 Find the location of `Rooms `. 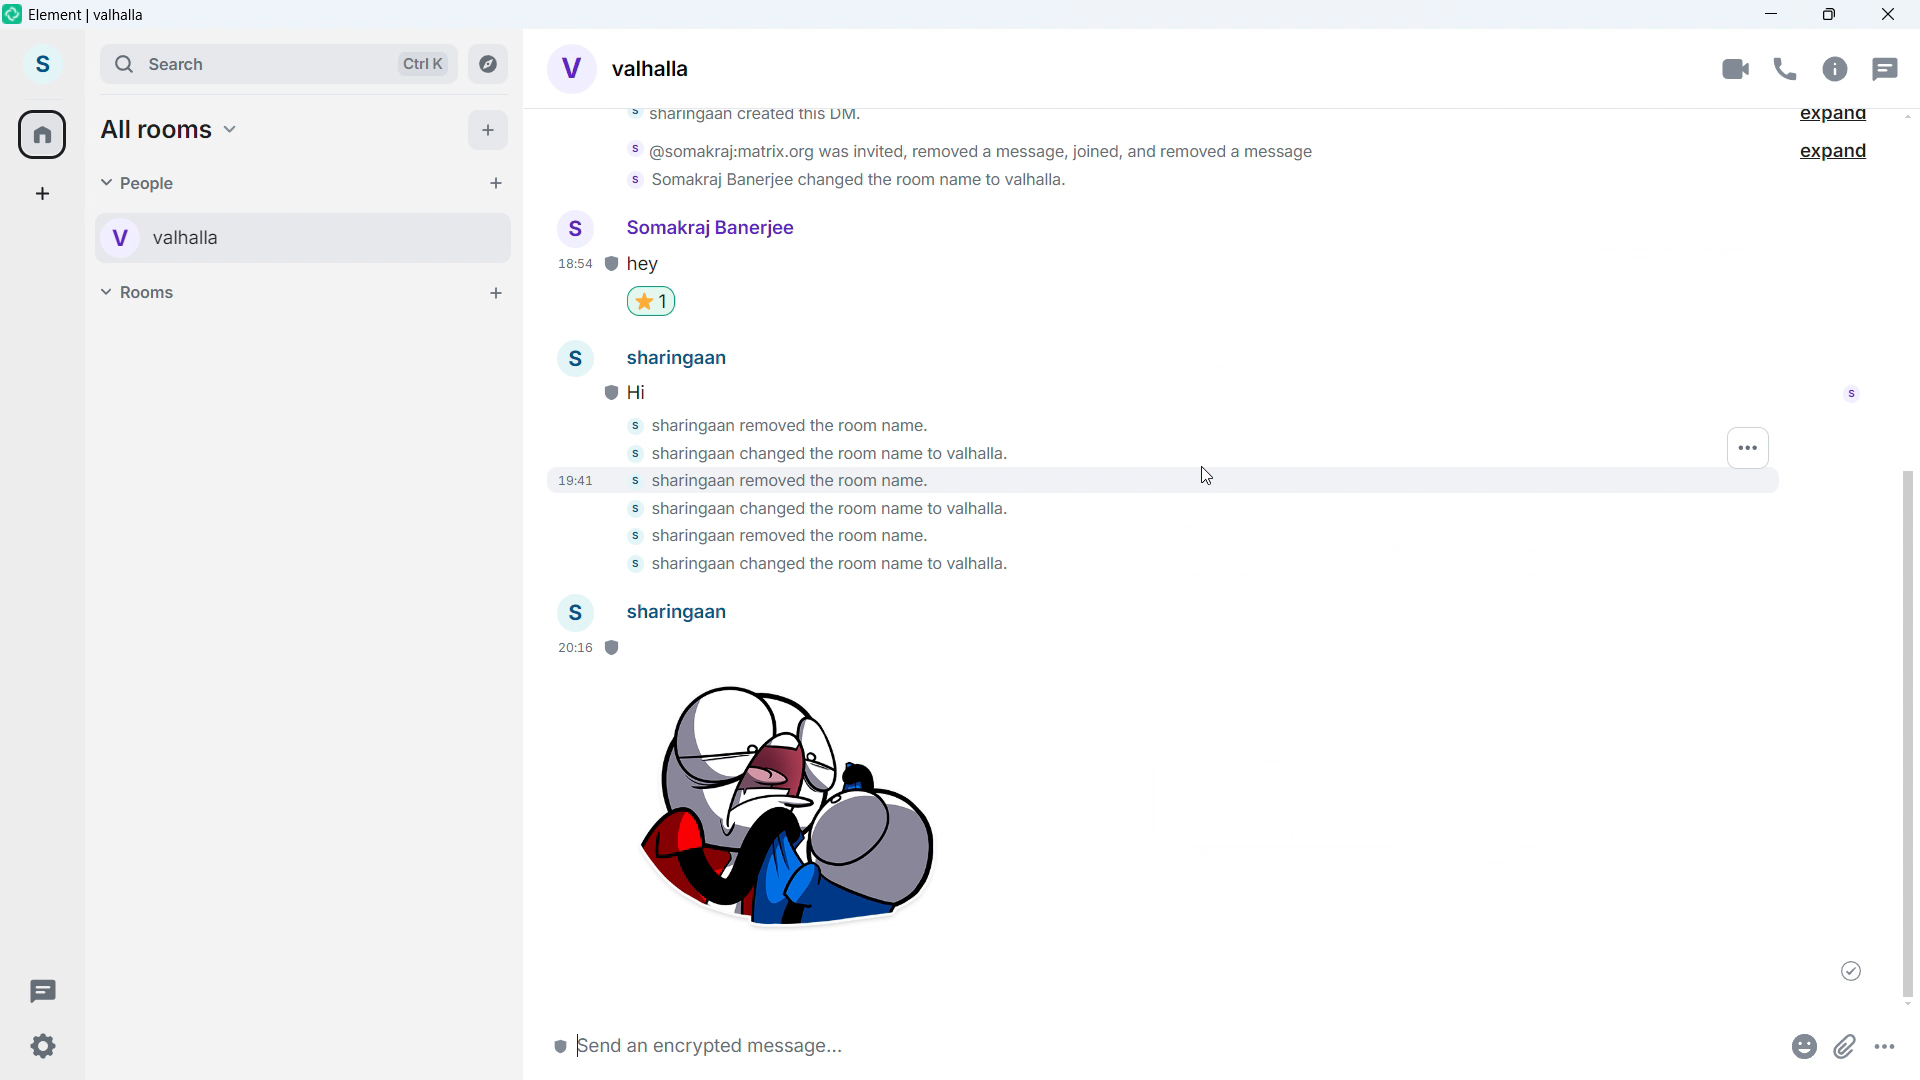

Rooms  is located at coordinates (142, 291).